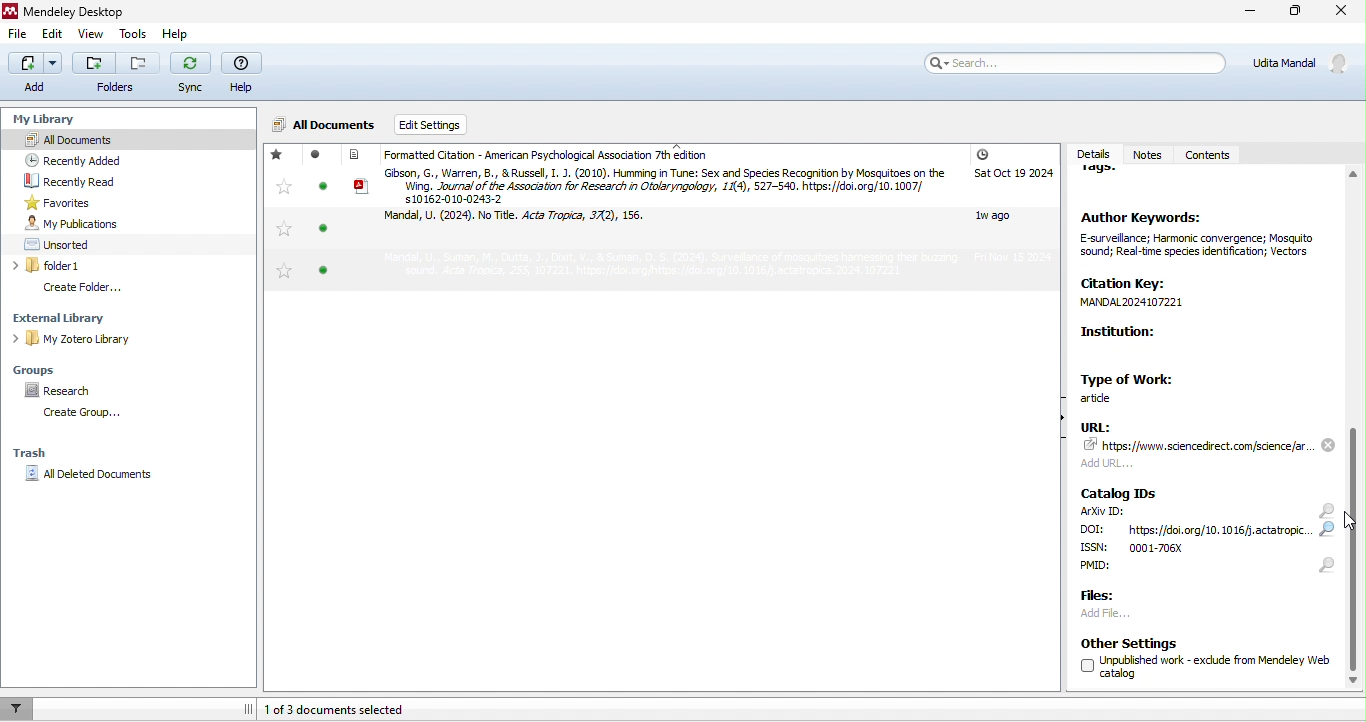  Describe the element at coordinates (132, 34) in the screenshot. I see `tools` at that location.